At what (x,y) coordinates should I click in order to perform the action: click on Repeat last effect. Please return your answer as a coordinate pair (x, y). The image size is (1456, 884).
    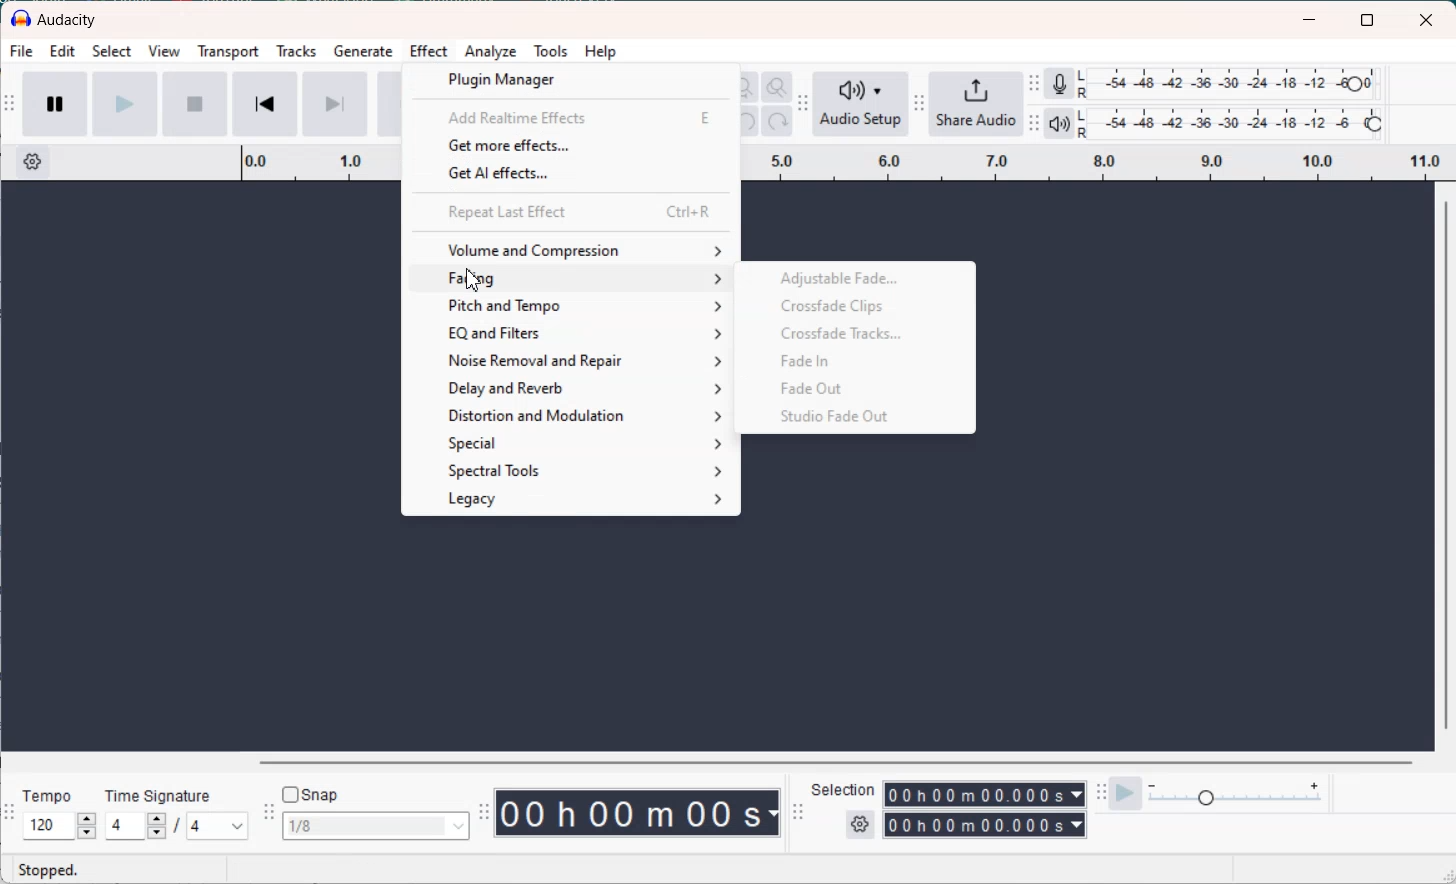
    Looking at the image, I should click on (570, 212).